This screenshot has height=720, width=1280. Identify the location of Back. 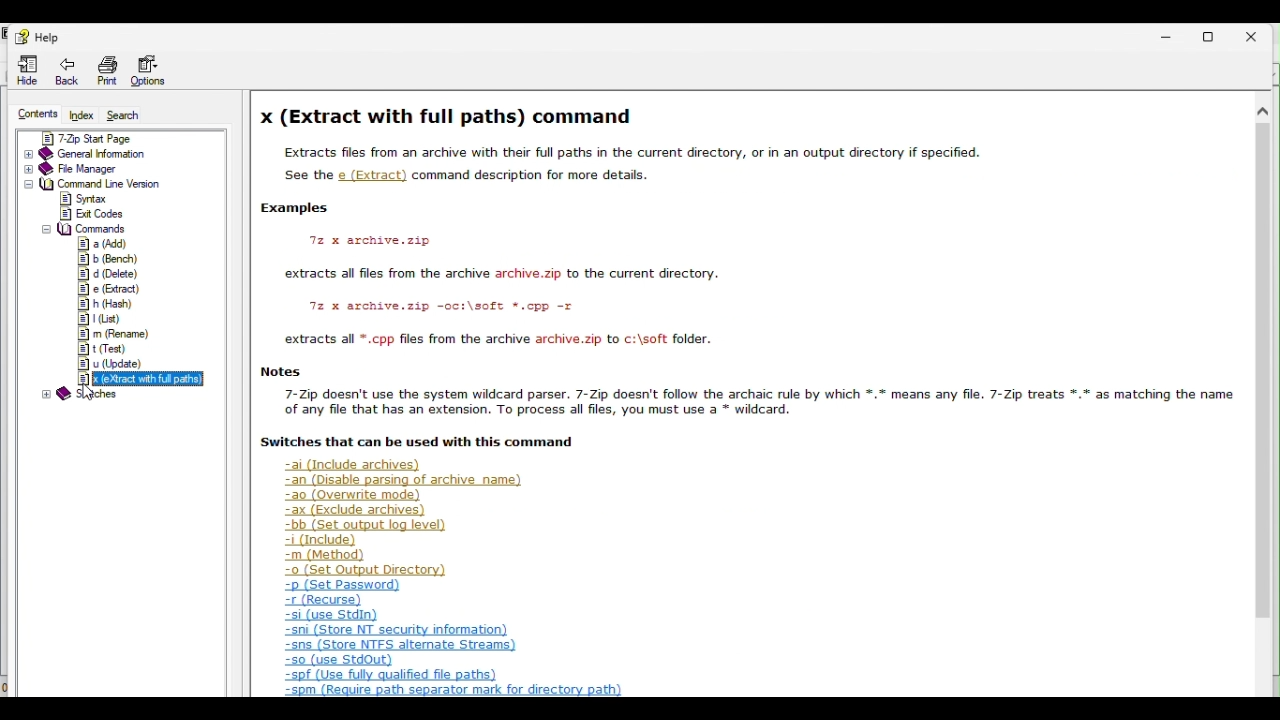
(68, 74).